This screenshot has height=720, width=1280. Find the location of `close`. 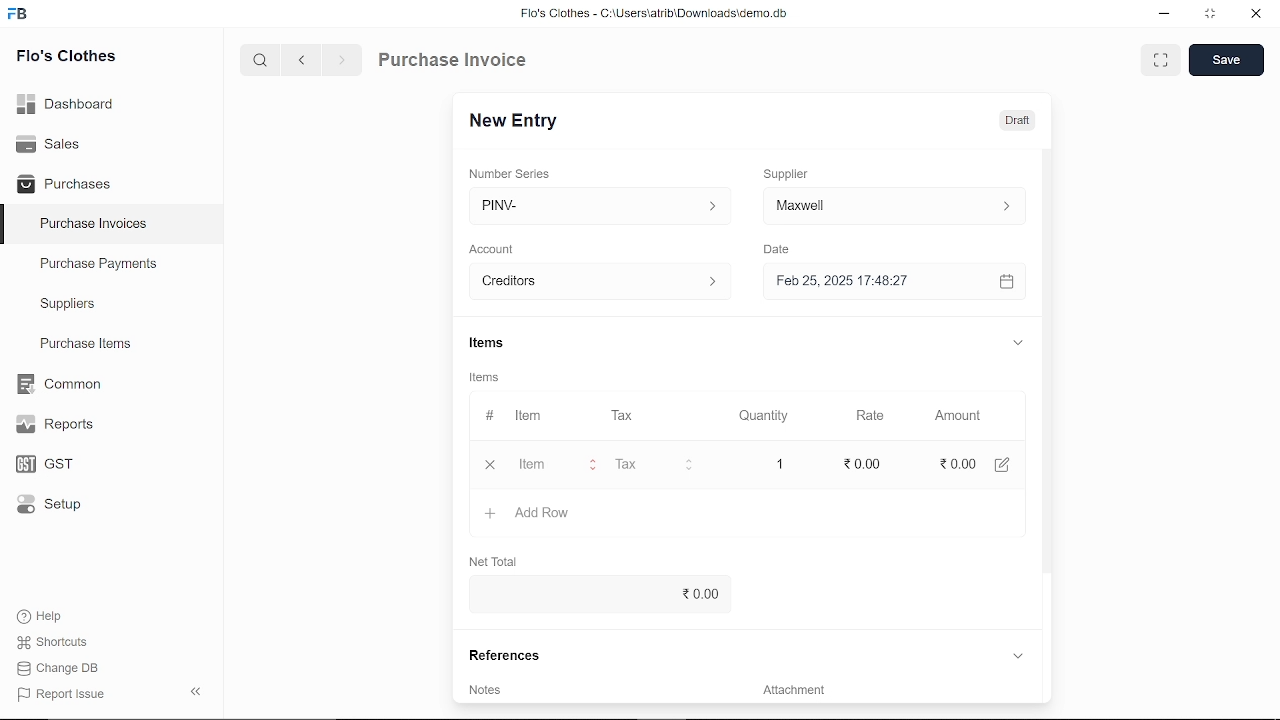

close is located at coordinates (1254, 16).